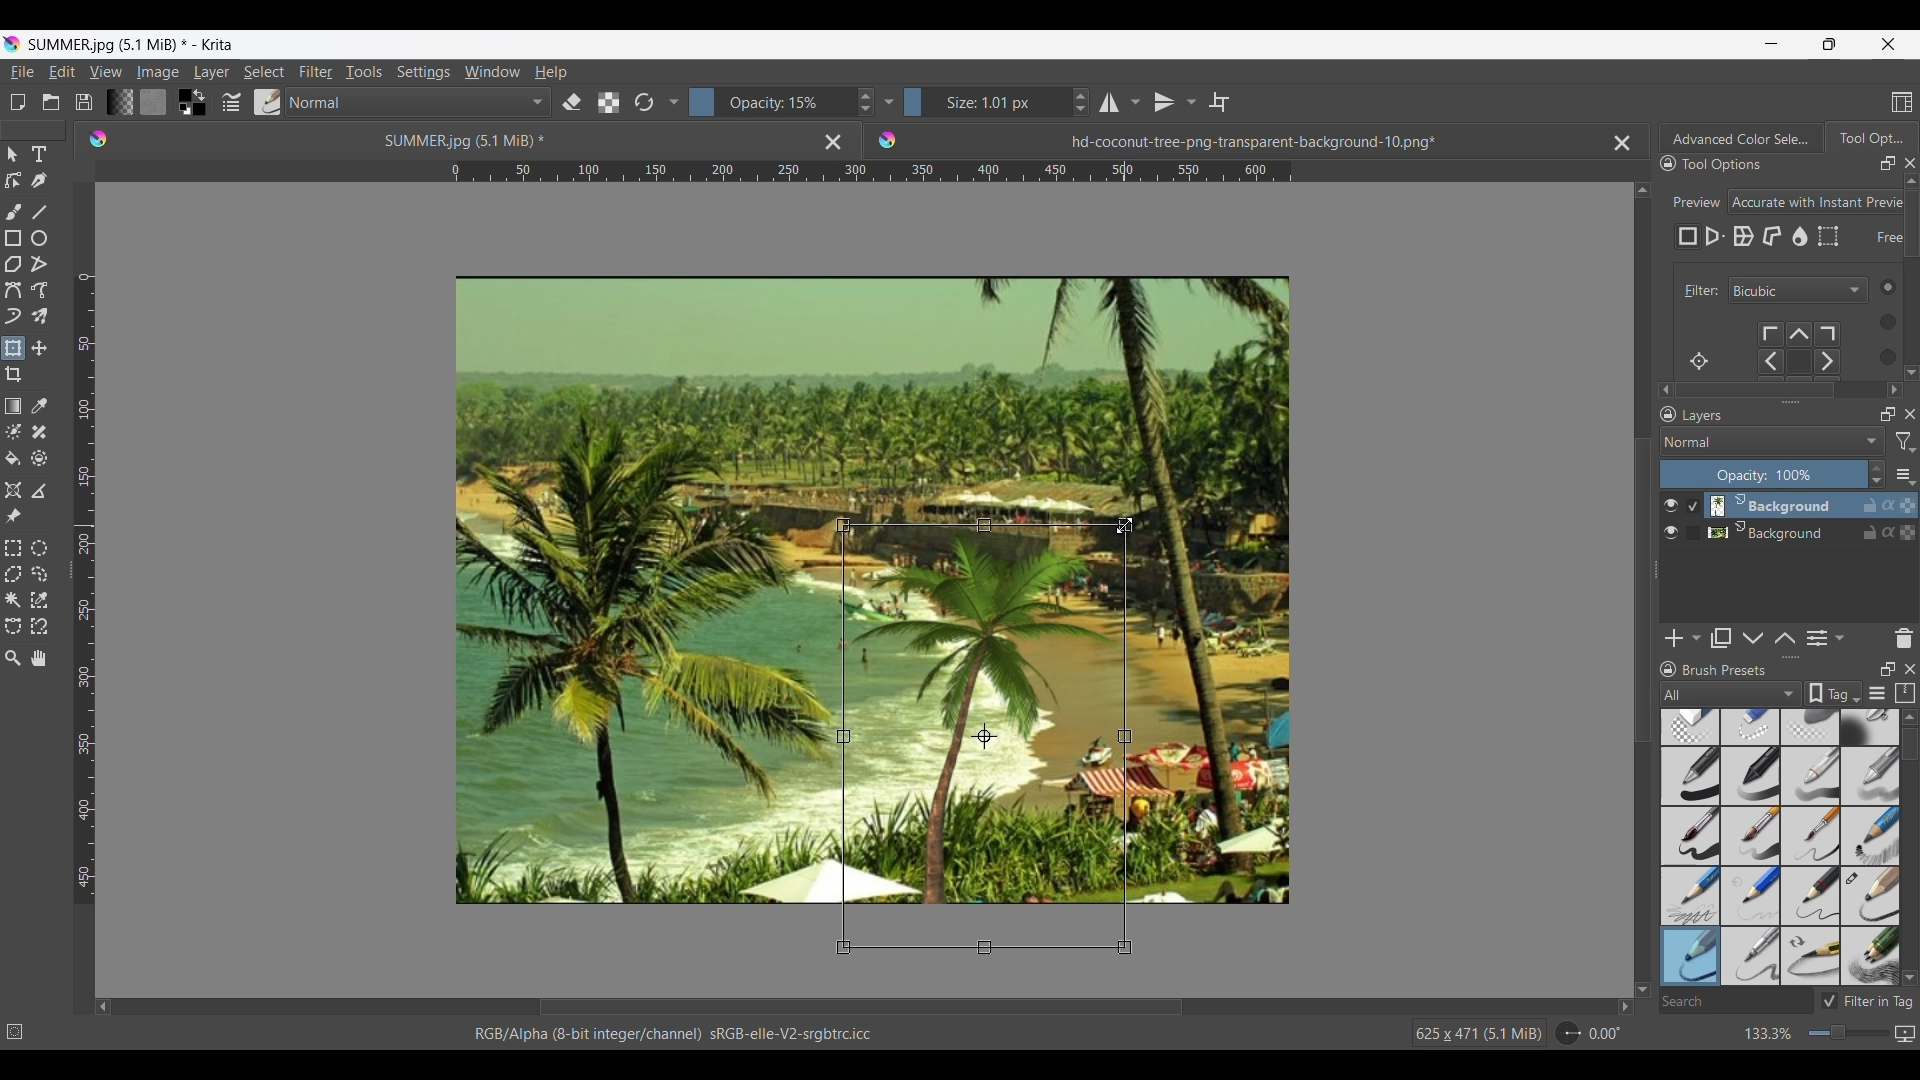 The height and width of the screenshot is (1080, 1920). I want to click on Set eraser mode, so click(570, 101).